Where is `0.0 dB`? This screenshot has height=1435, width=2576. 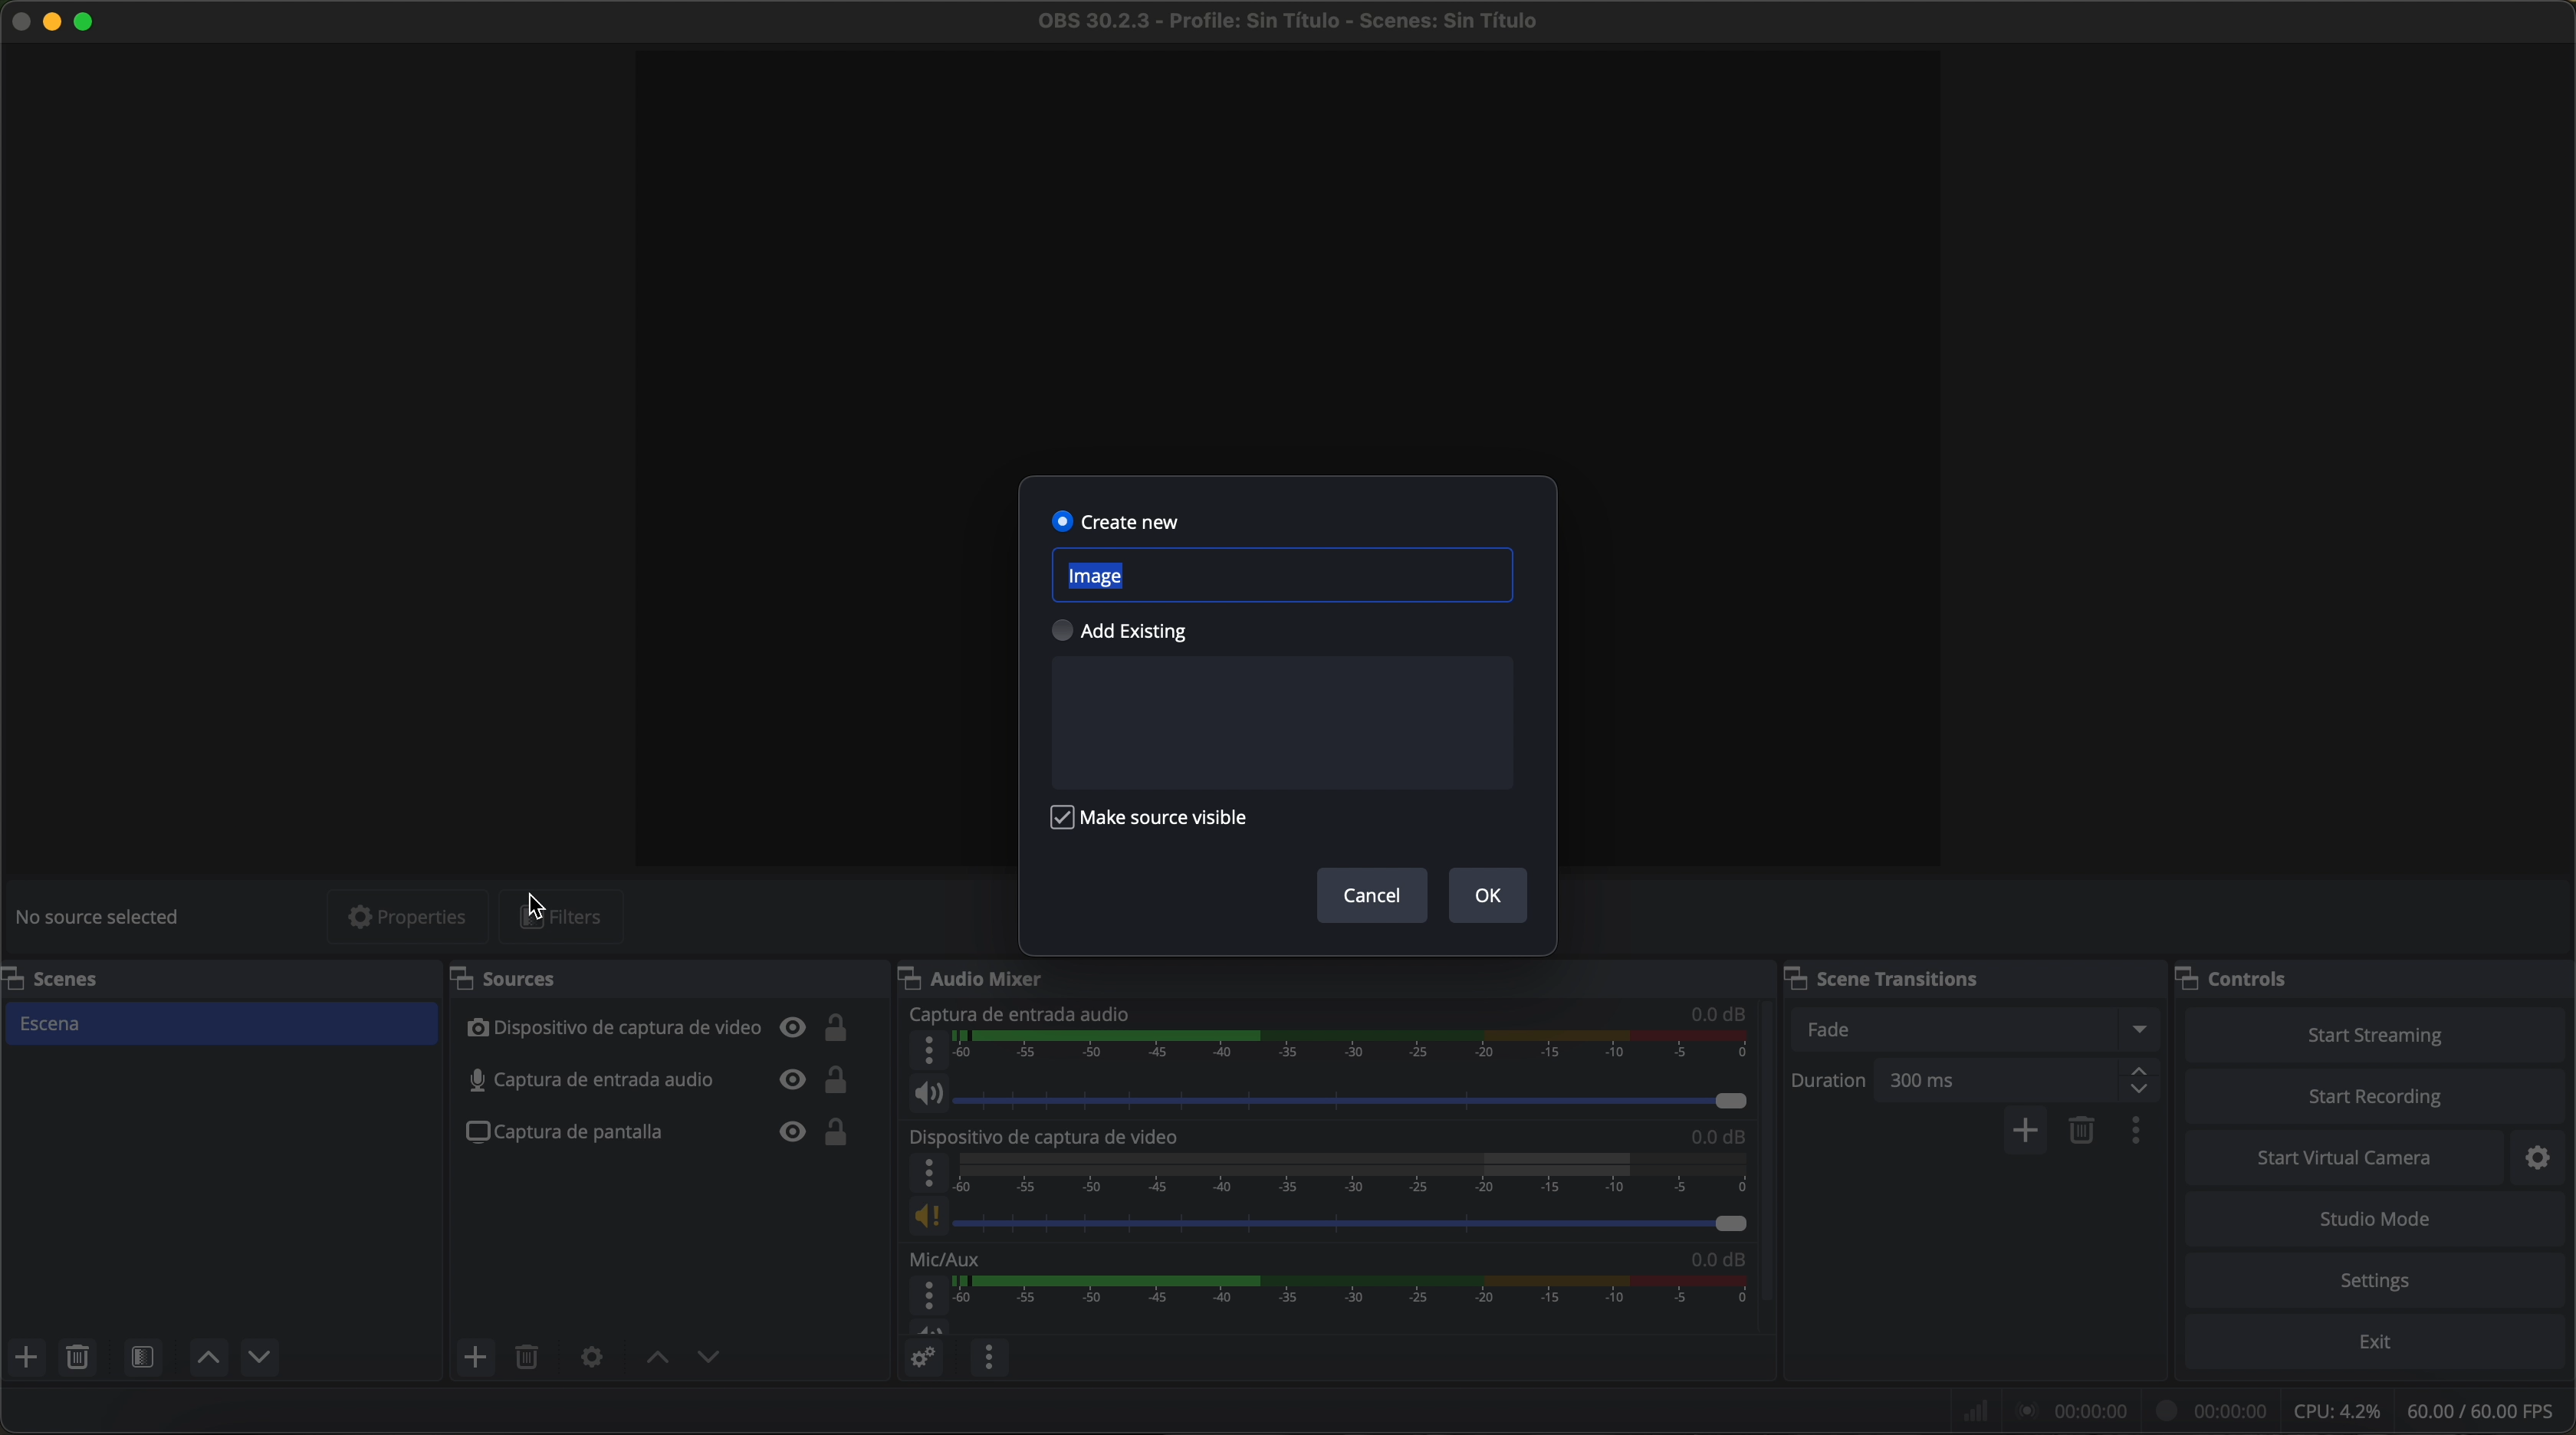 0.0 dB is located at coordinates (1719, 1136).